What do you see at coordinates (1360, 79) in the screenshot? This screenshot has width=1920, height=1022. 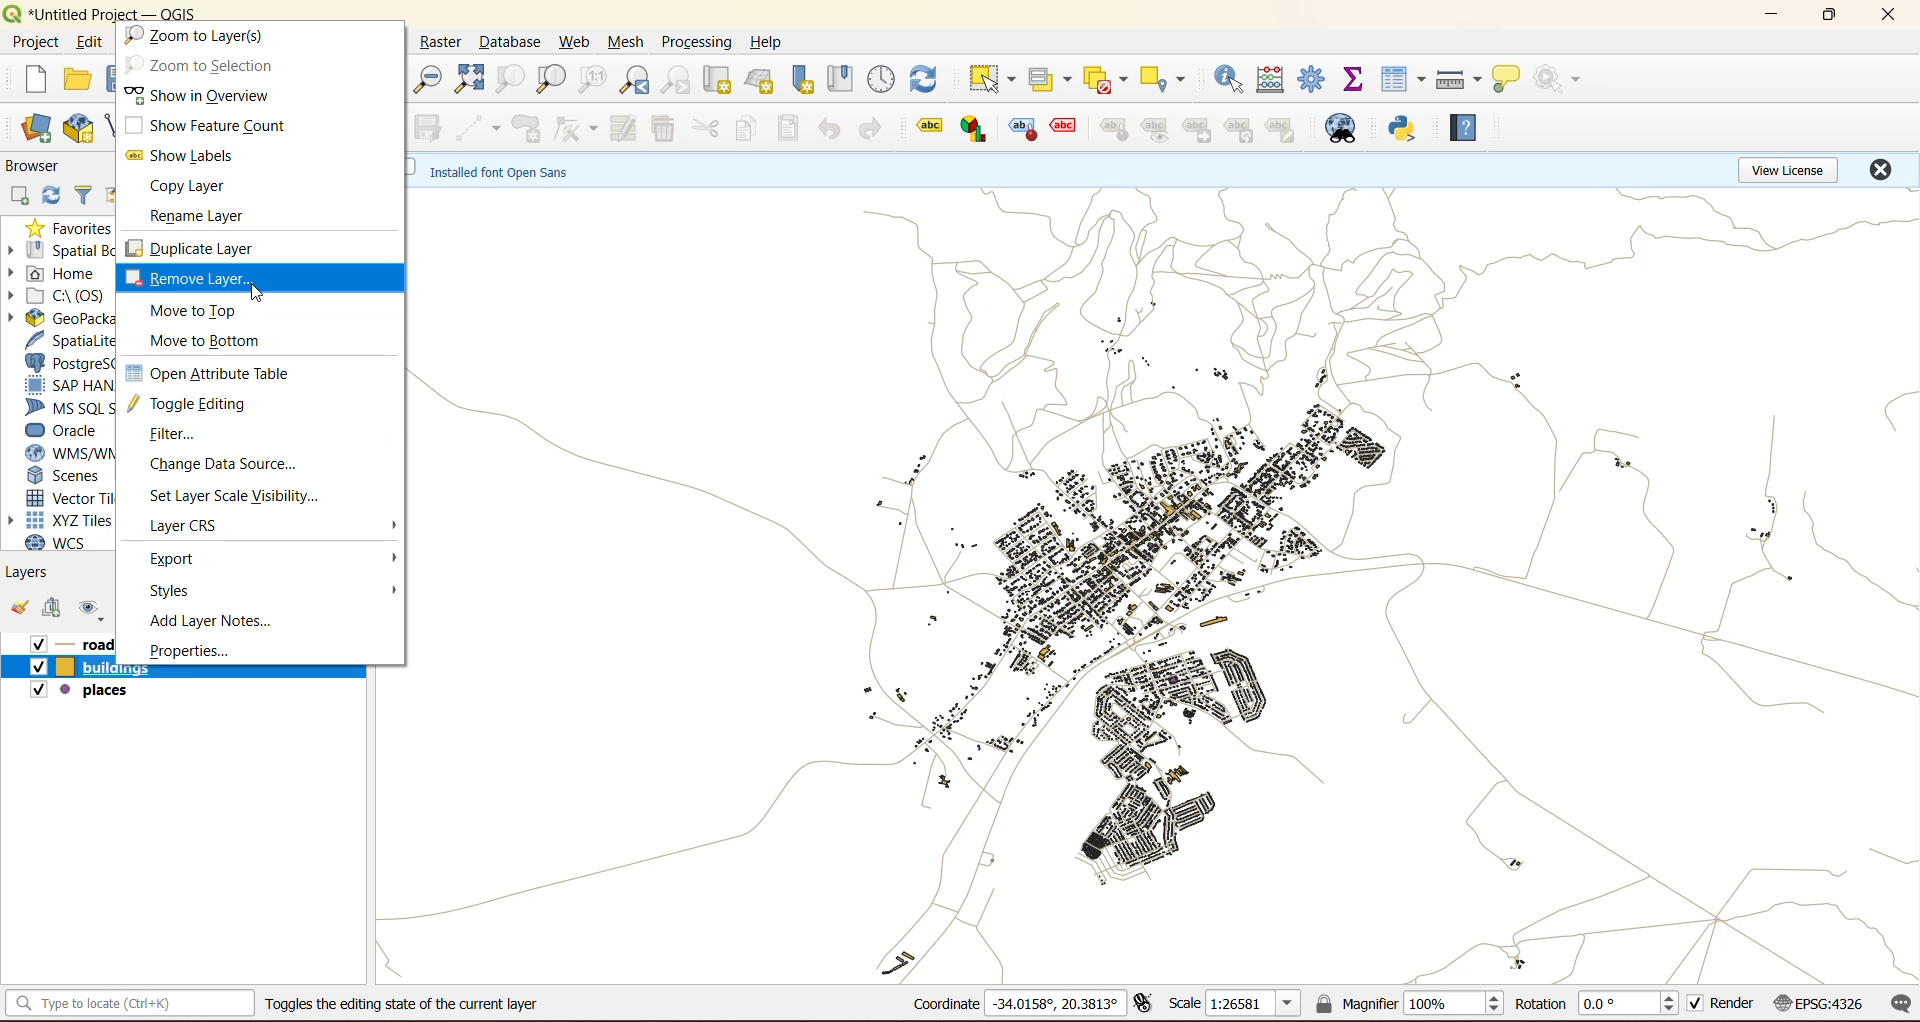 I see `statistical summary` at bounding box center [1360, 79].